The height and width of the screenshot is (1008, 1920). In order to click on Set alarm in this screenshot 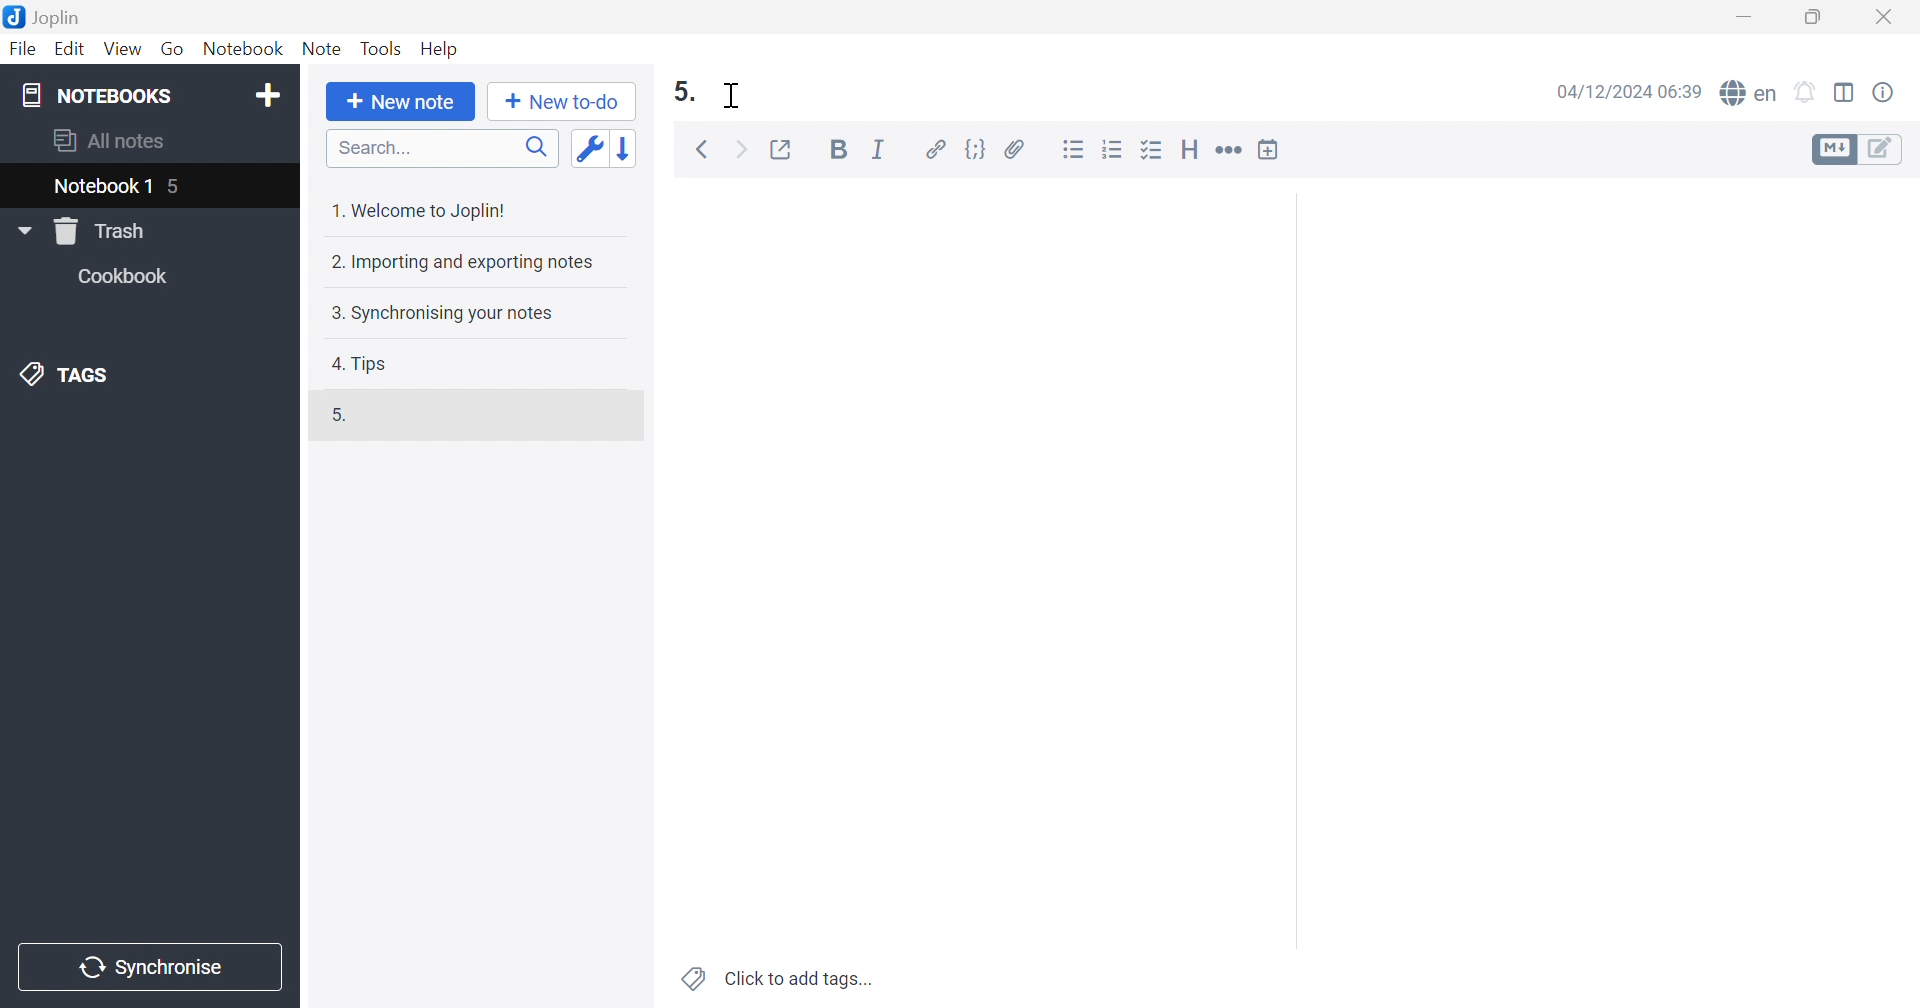, I will do `click(1809, 90)`.